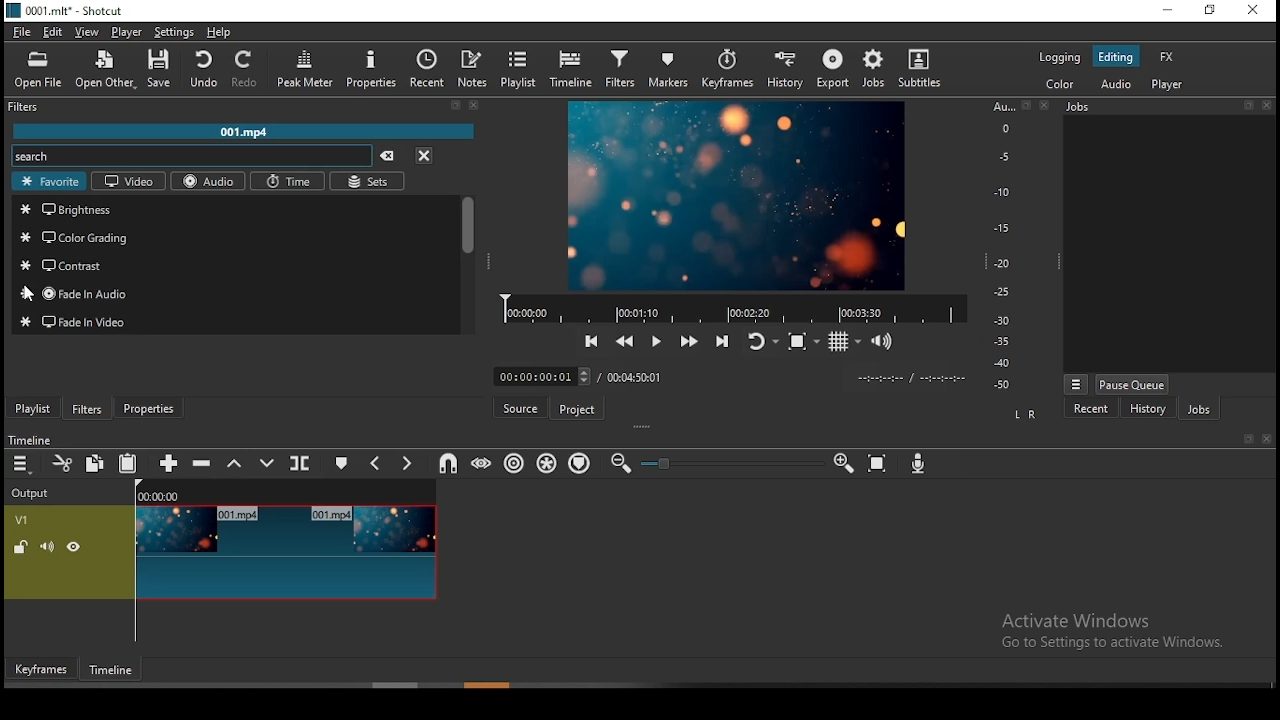 The height and width of the screenshot is (720, 1280). What do you see at coordinates (911, 377) in the screenshot?
I see `timer format` at bounding box center [911, 377].